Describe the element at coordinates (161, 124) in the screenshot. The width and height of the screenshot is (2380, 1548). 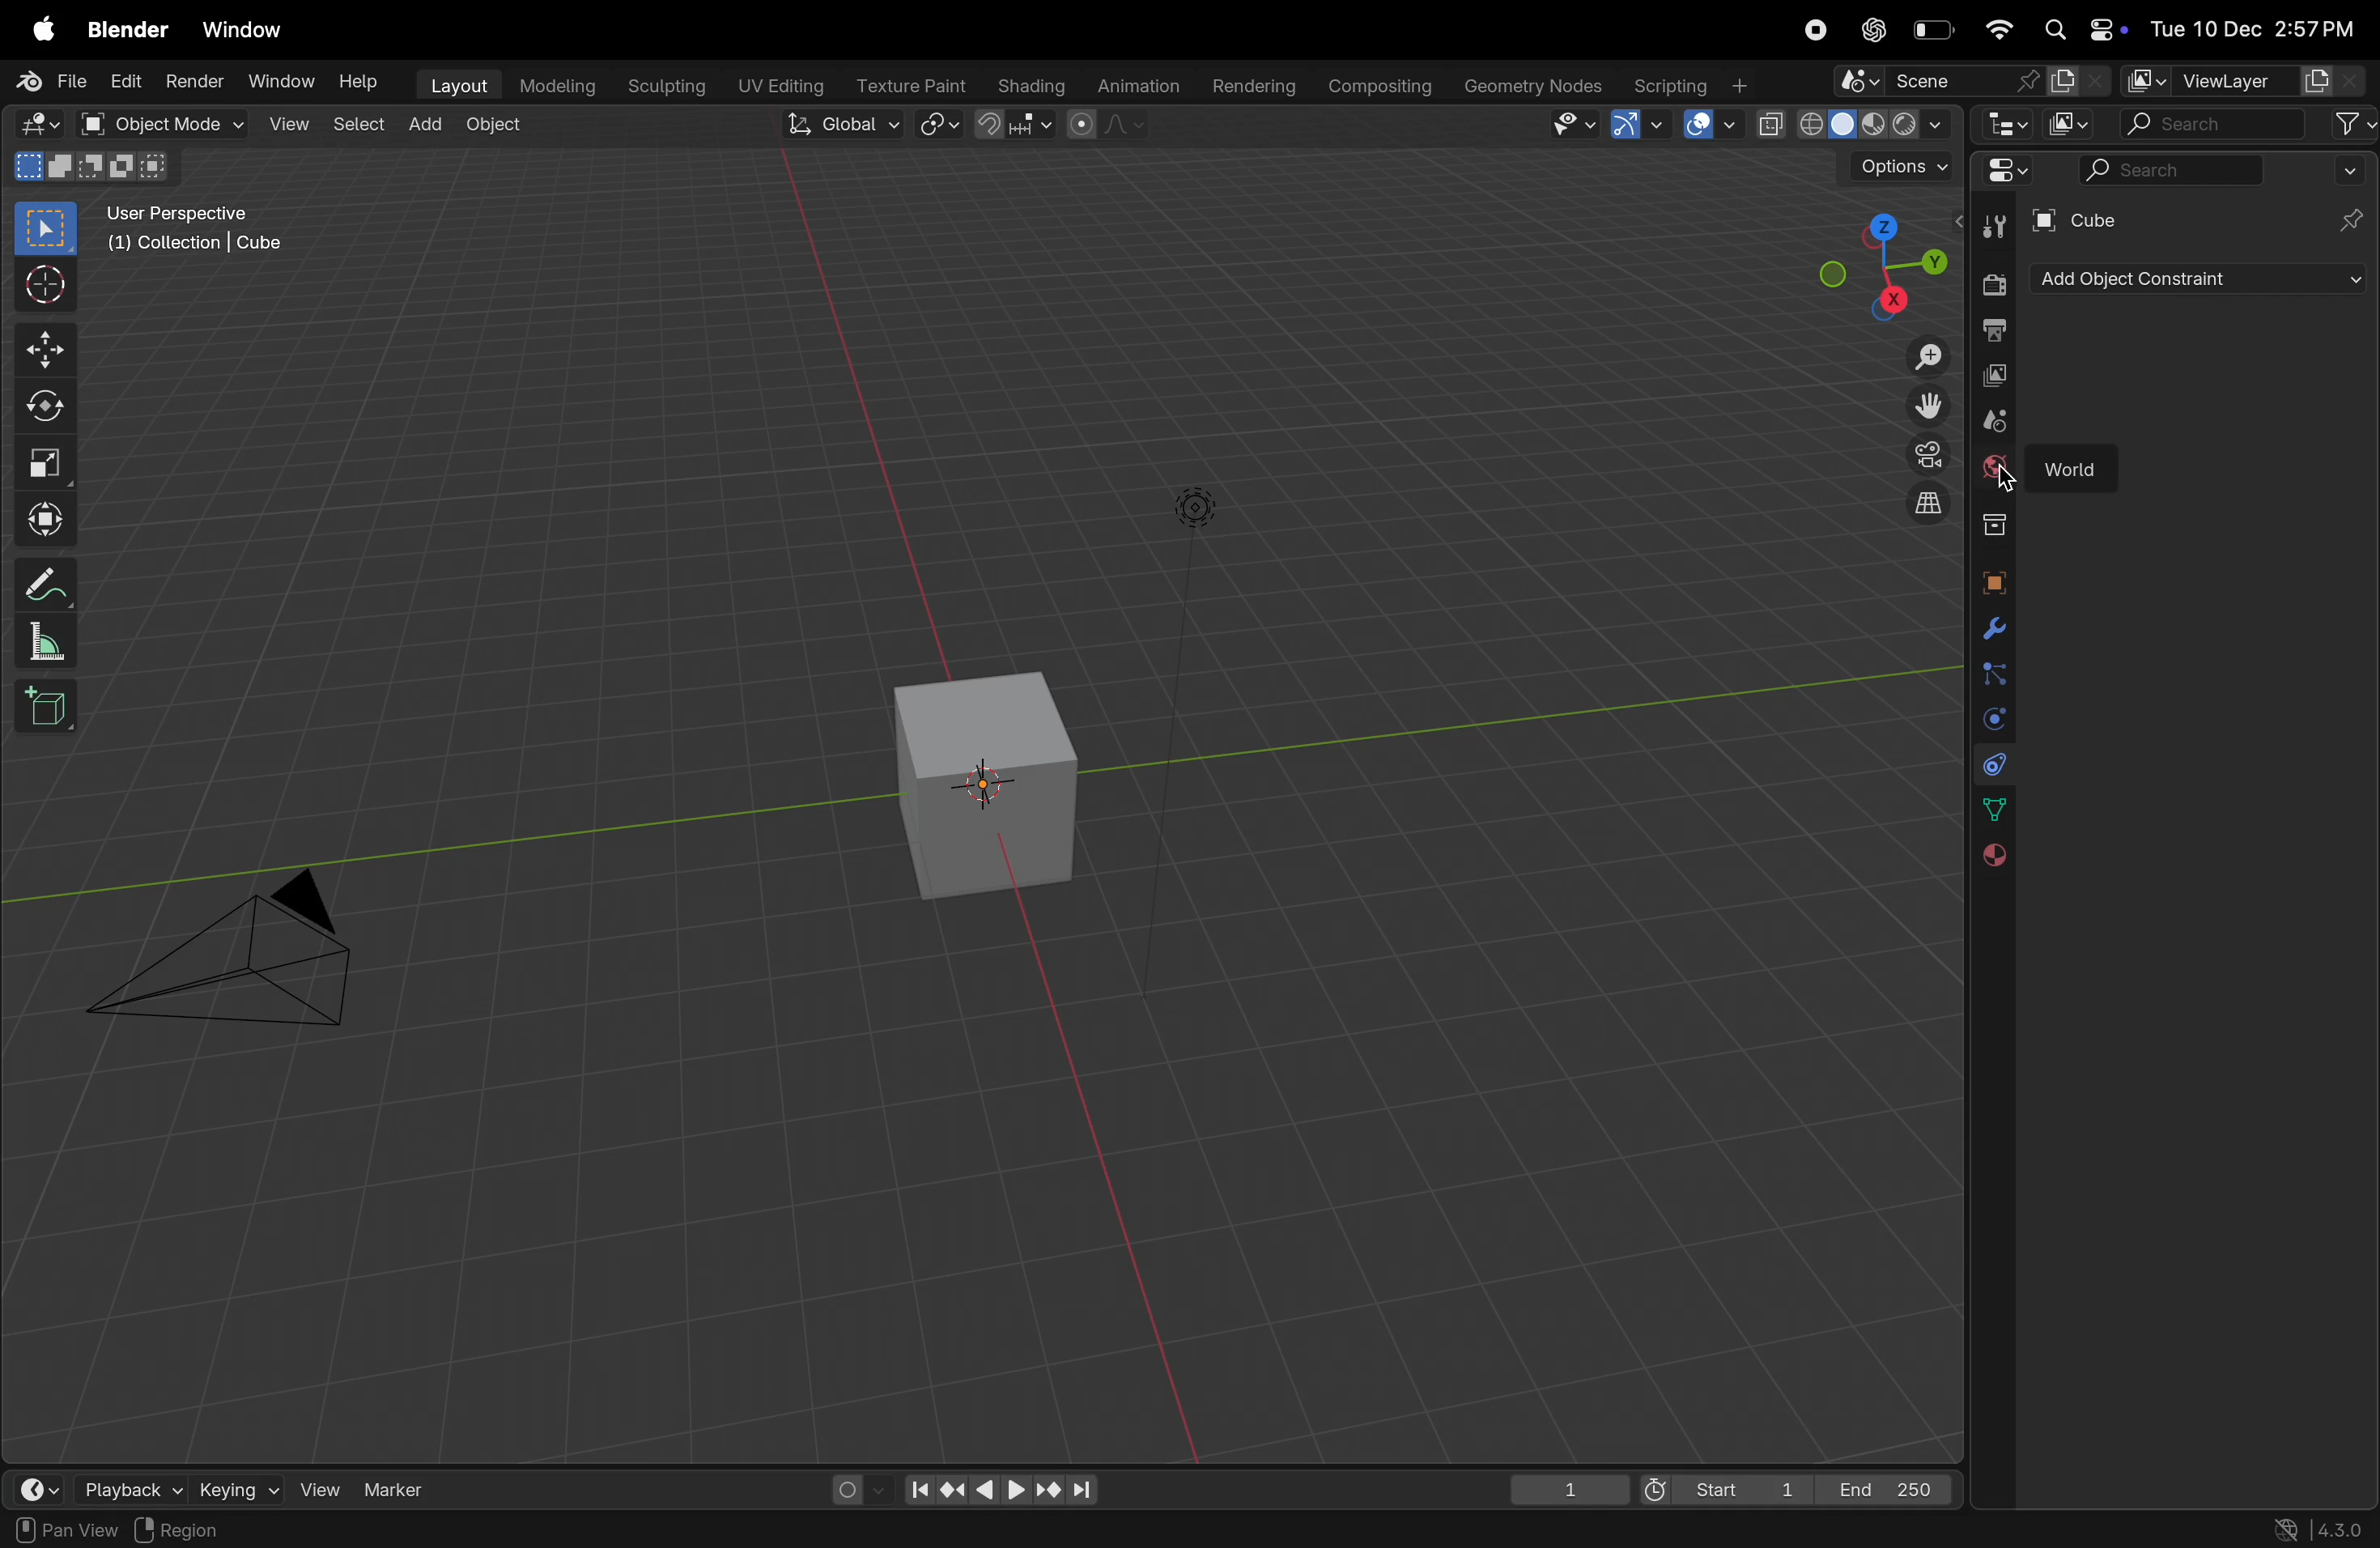
I see `object mode` at that location.